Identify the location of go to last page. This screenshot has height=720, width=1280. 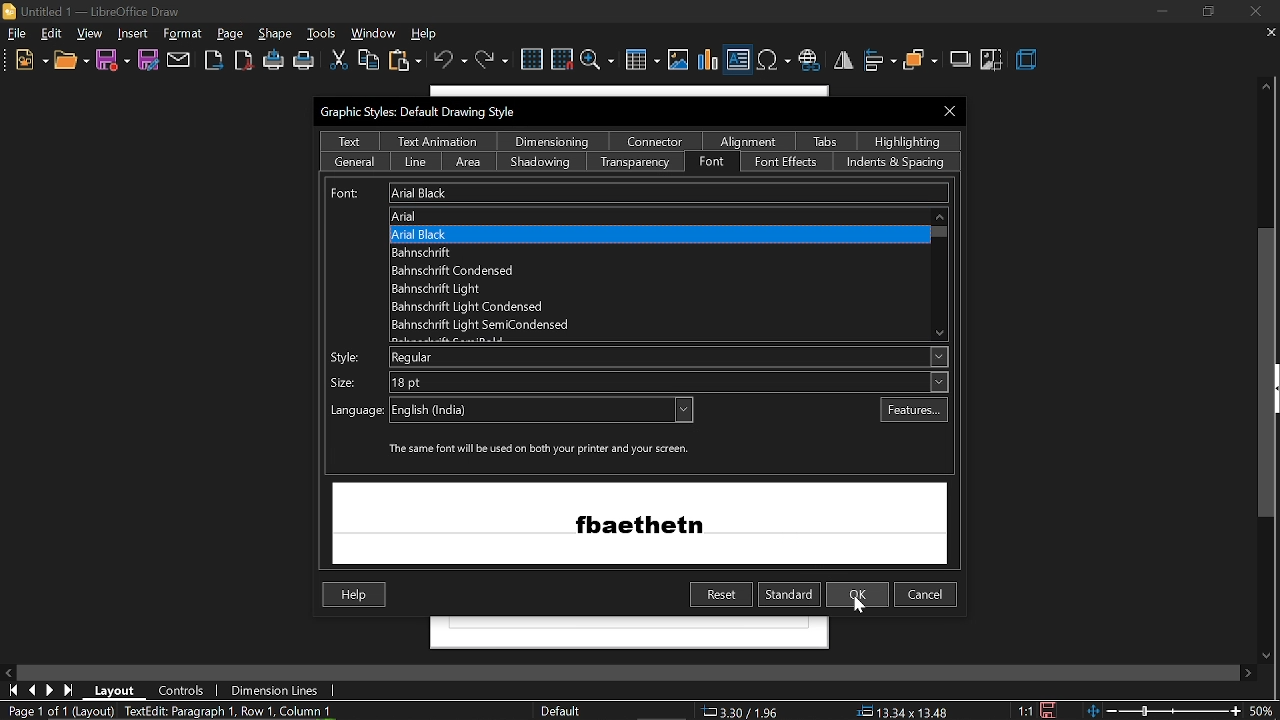
(69, 691).